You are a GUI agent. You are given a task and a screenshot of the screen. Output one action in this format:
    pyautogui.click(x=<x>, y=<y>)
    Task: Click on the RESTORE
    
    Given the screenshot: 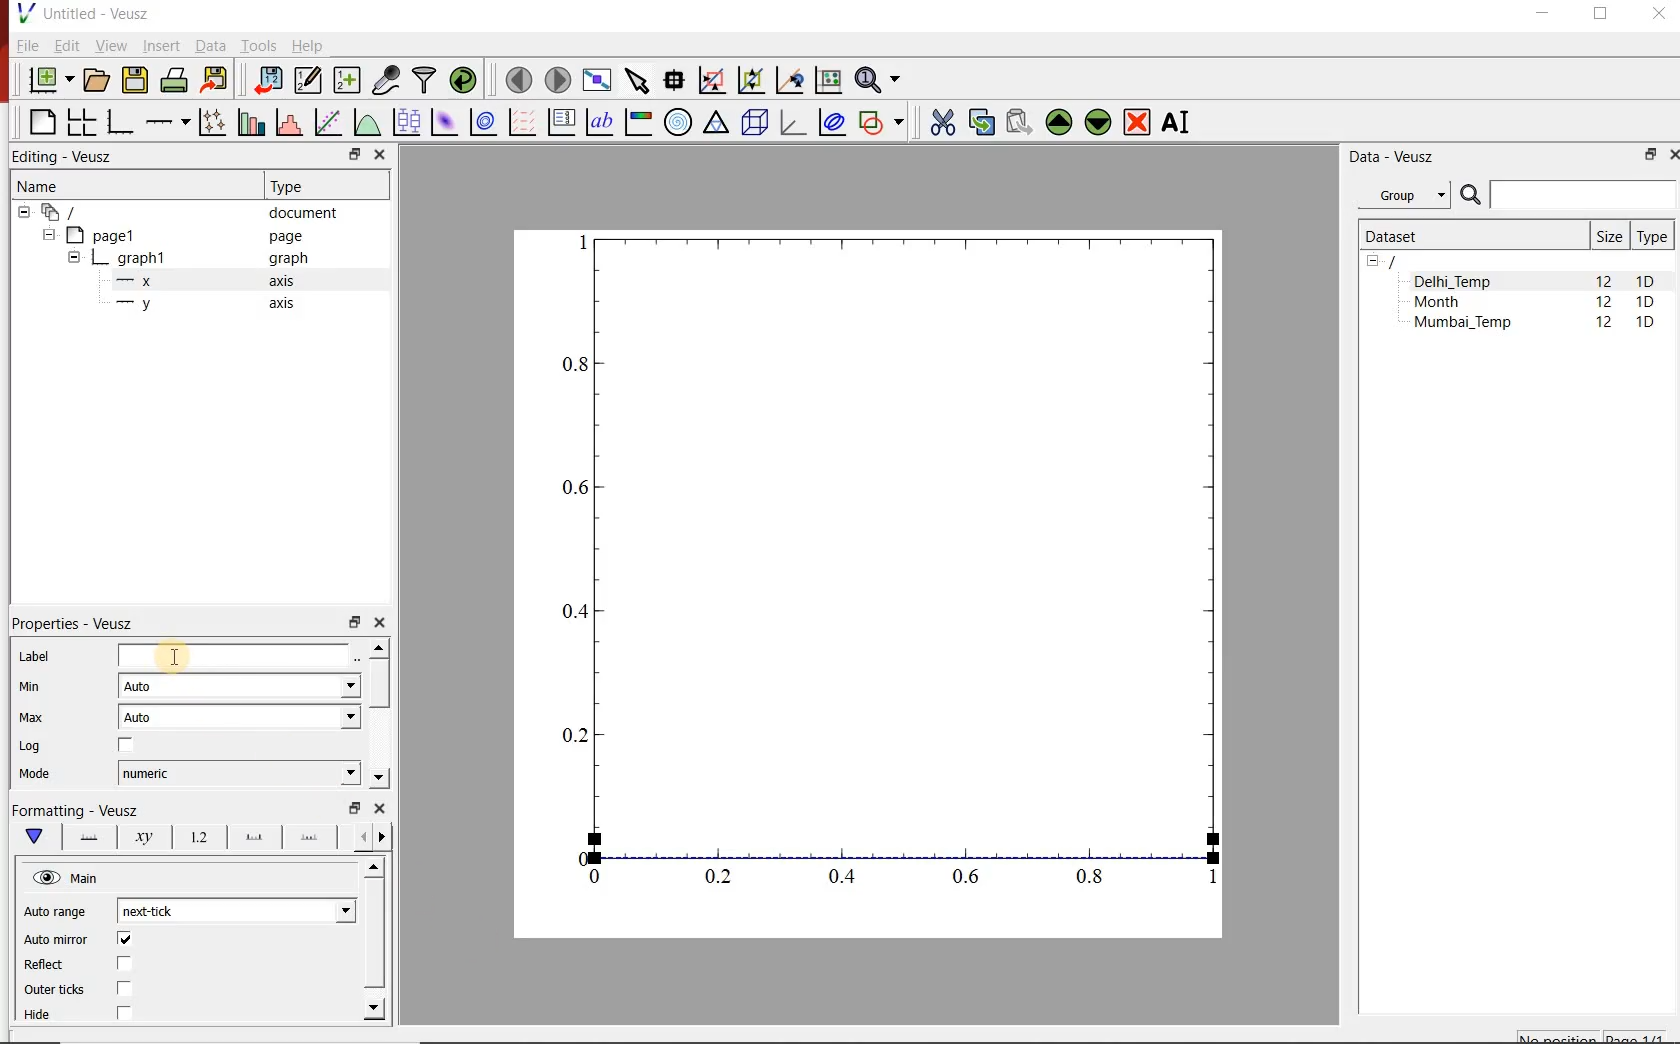 What is the action you would take?
    pyautogui.click(x=1601, y=15)
    